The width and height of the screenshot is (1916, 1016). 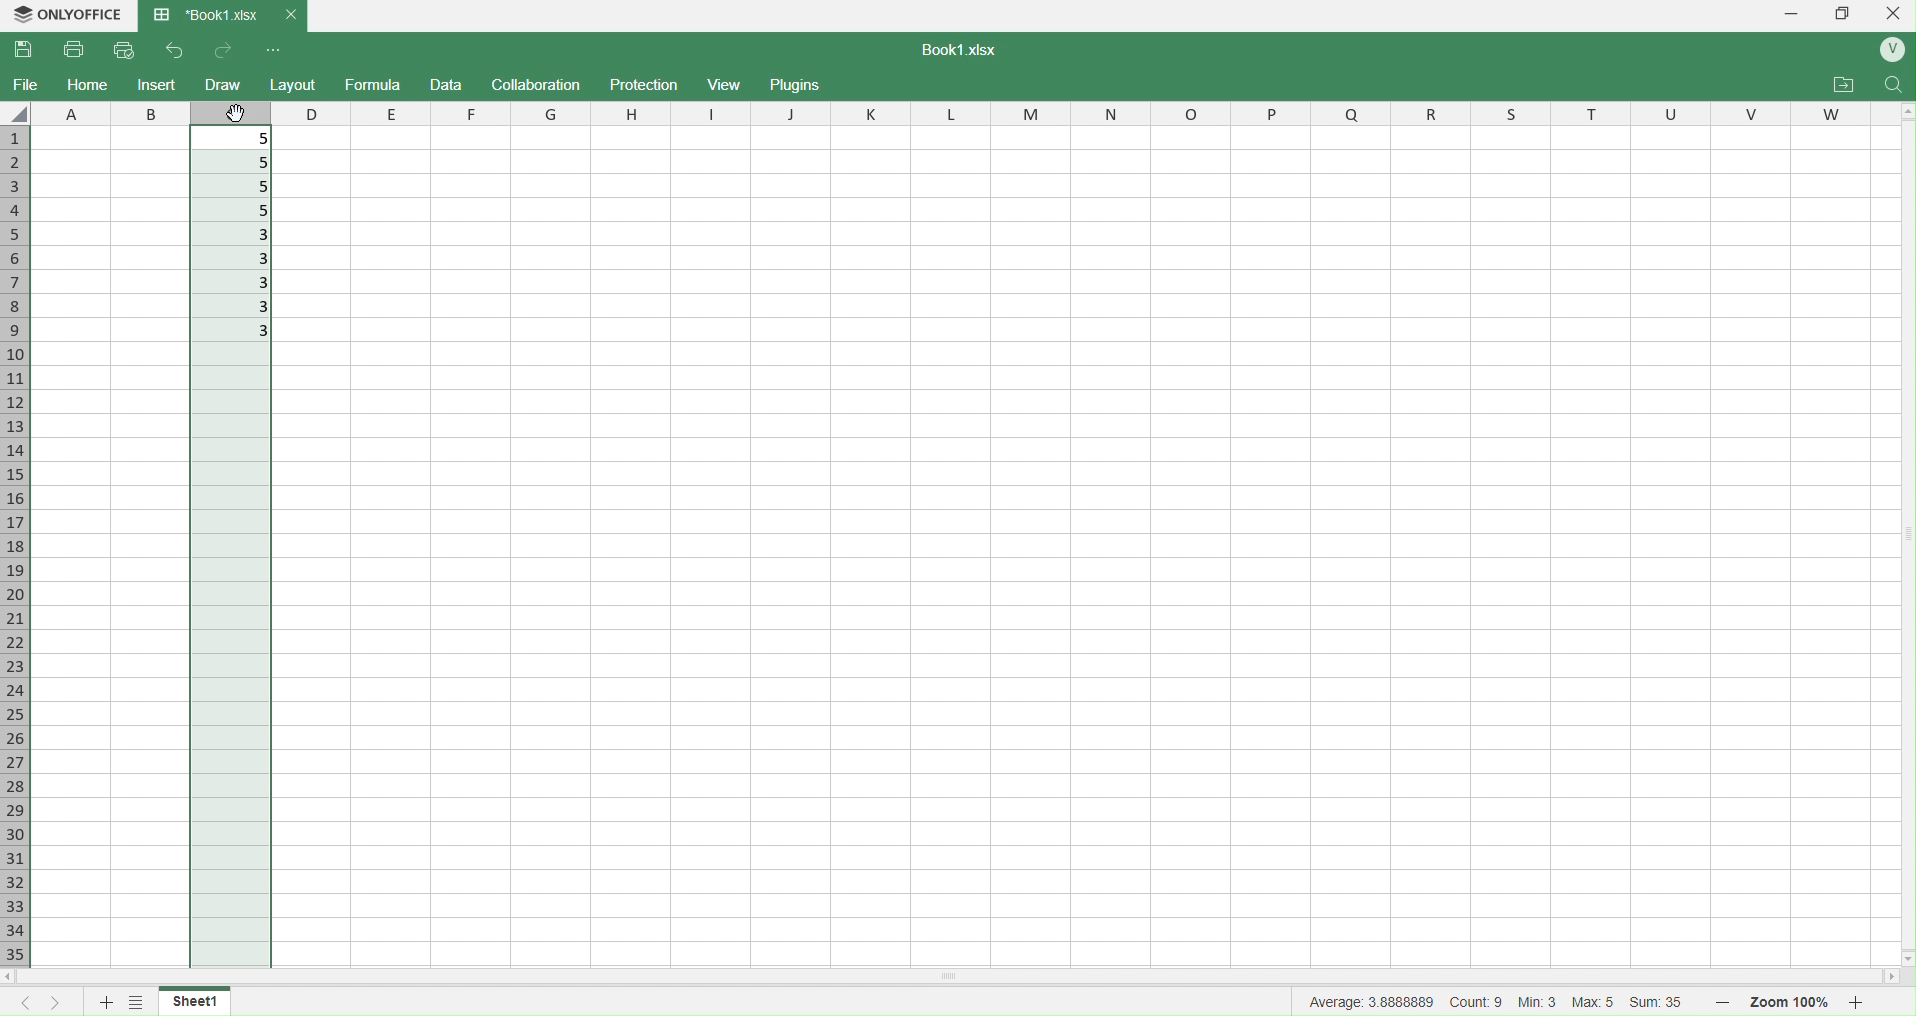 I want to click on next sheet, so click(x=62, y=1003).